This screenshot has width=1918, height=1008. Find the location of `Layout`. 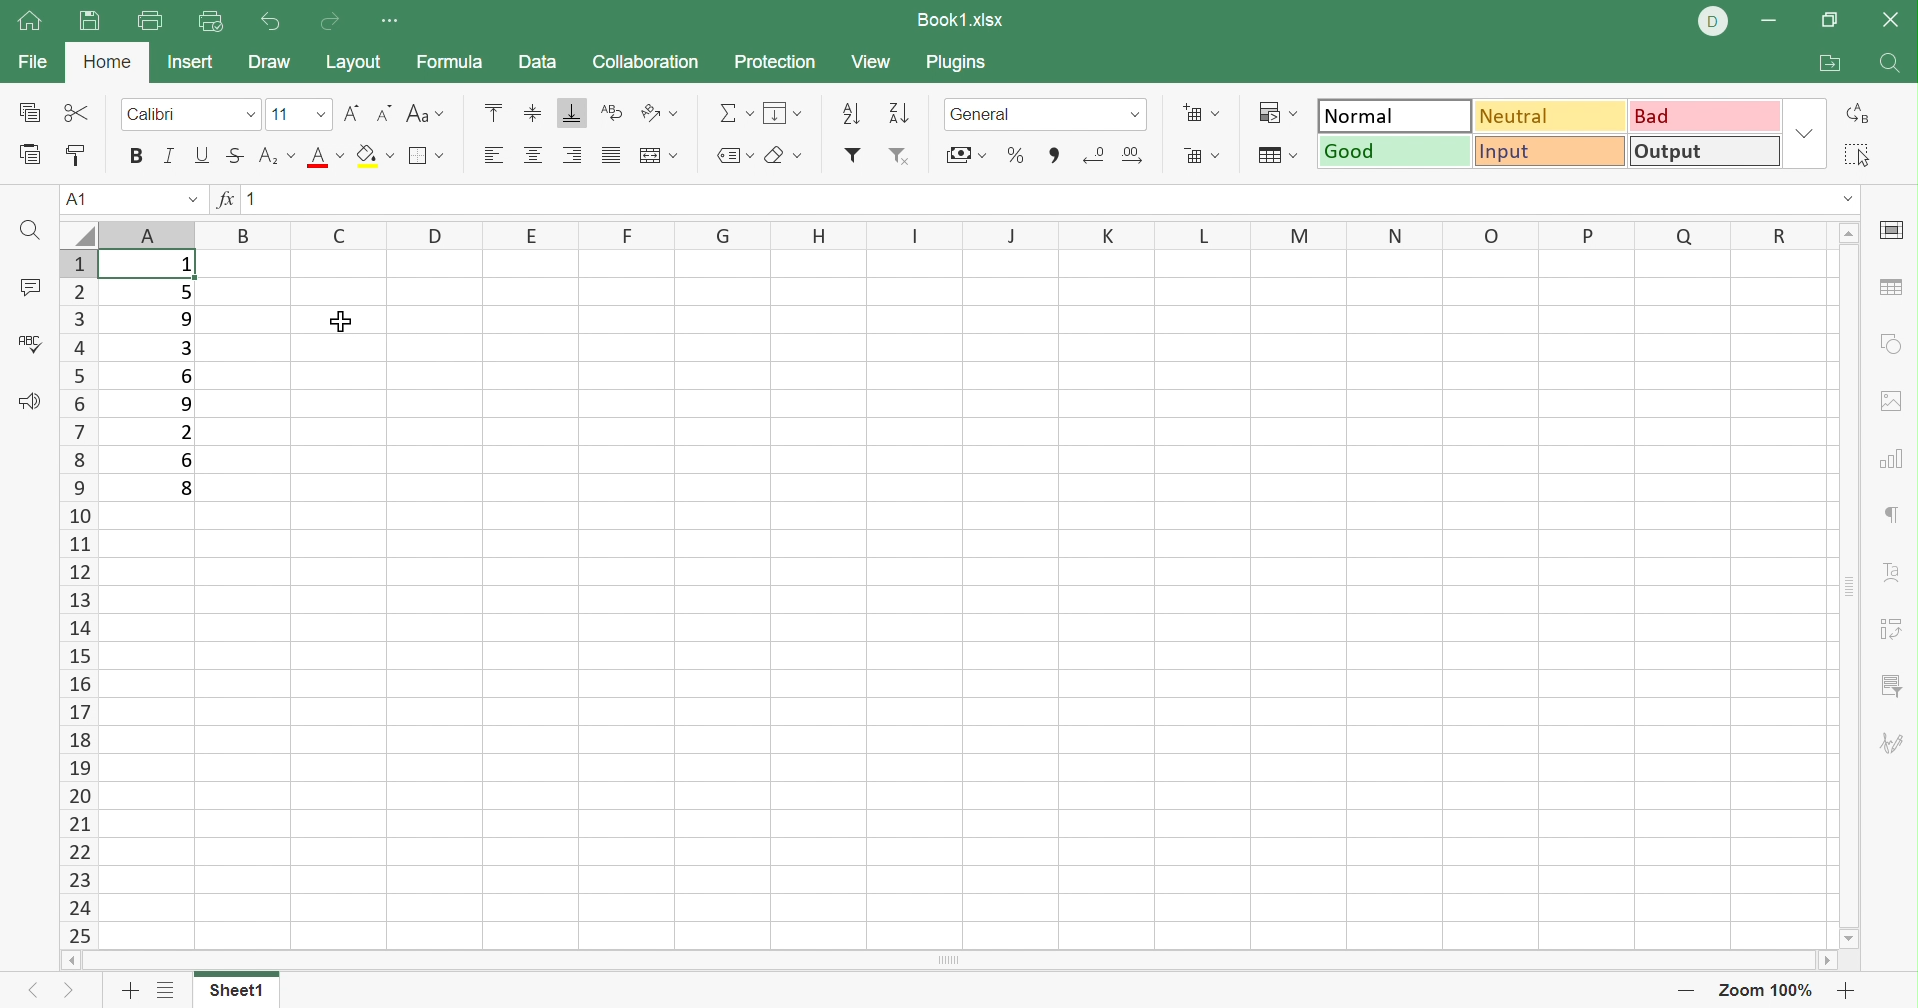

Layout is located at coordinates (354, 60).